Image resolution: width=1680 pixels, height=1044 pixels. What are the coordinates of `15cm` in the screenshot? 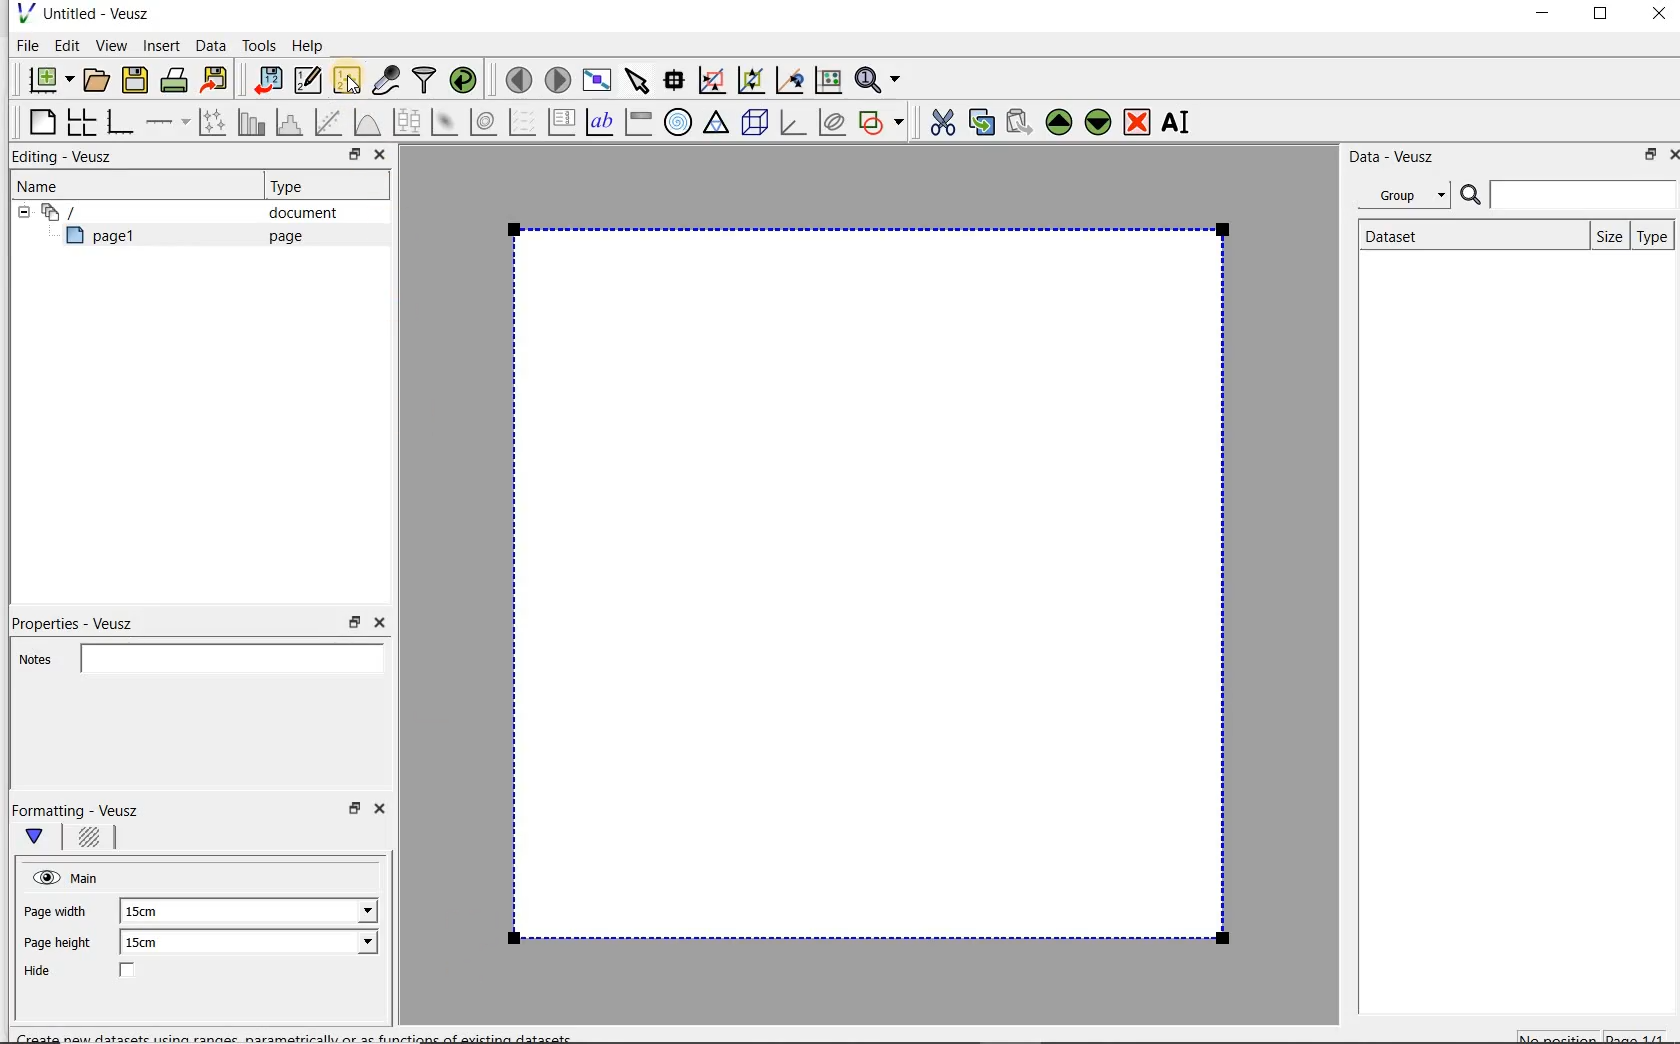 It's located at (152, 912).